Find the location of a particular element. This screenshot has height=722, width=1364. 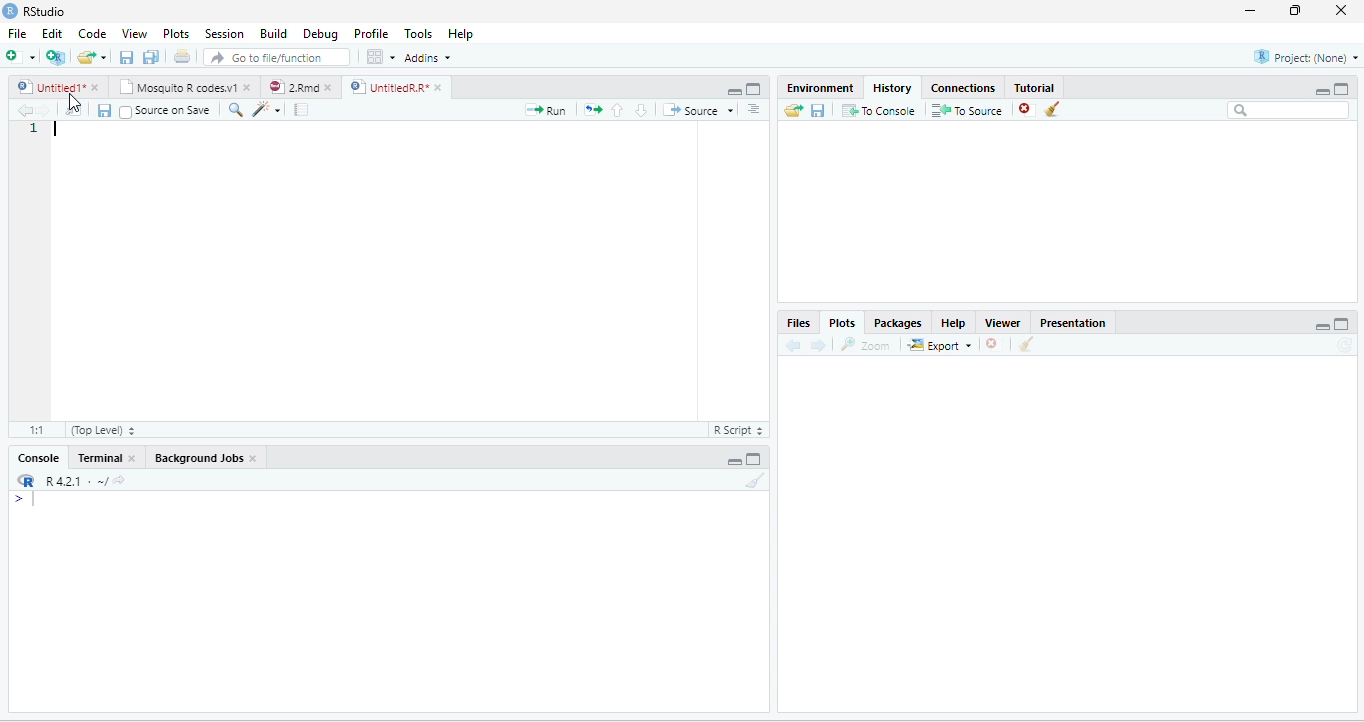

Profile is located at coordinates (371, 33).